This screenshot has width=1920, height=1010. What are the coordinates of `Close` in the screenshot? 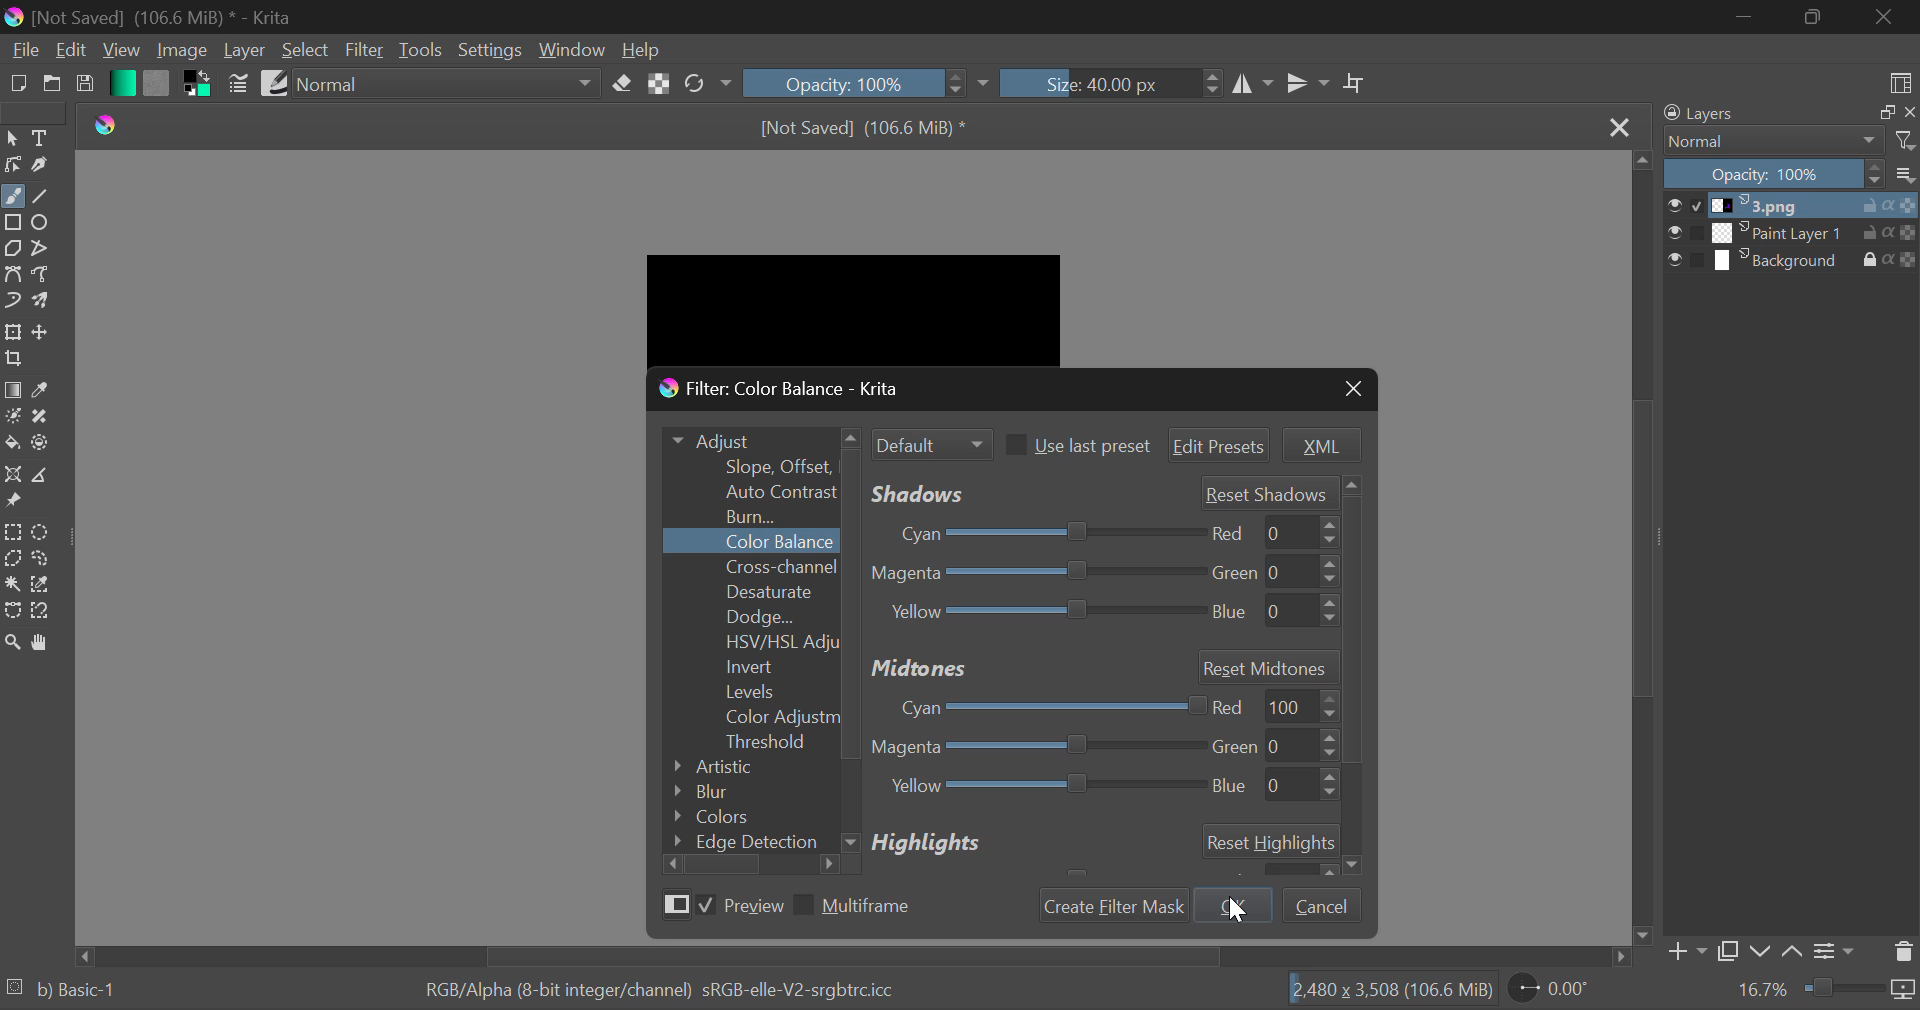 It's located at (1620, 124).